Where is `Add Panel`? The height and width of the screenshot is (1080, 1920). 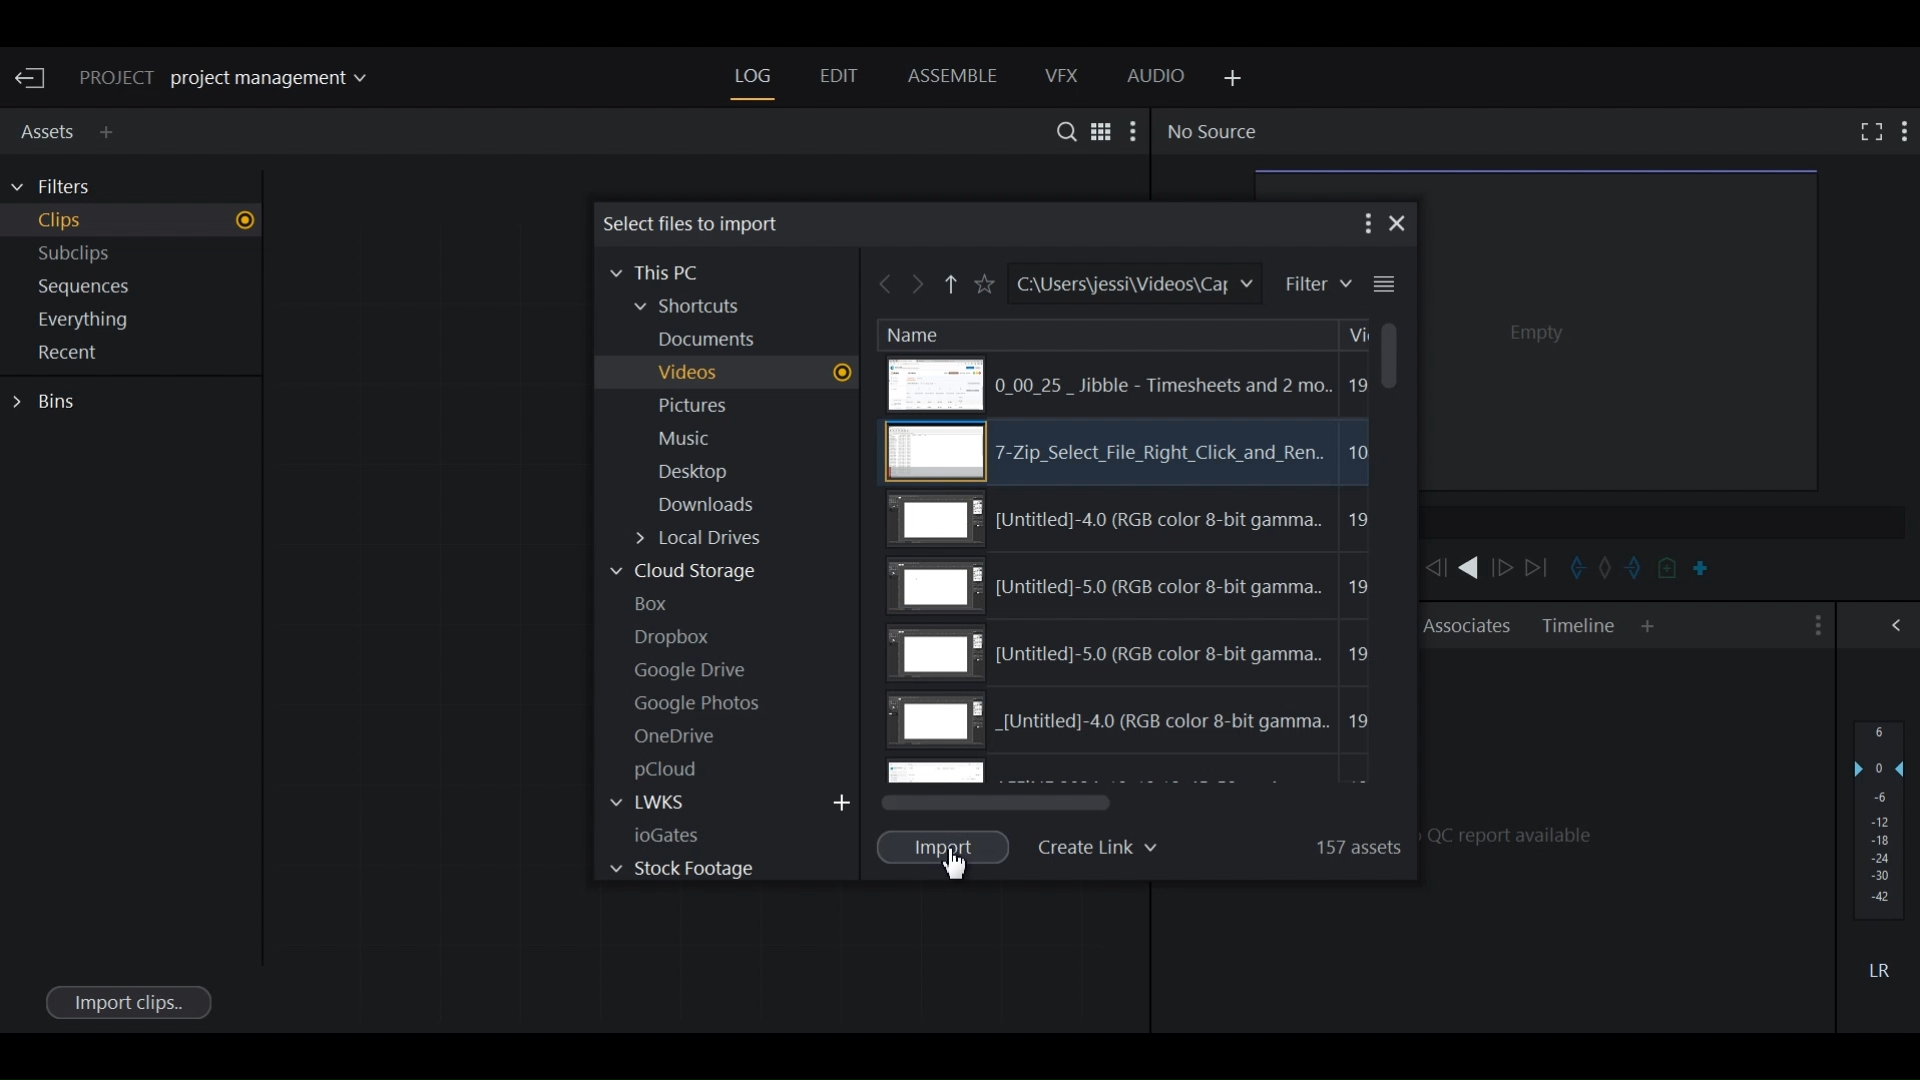
Add Panel is located at coordinates (111, 132).